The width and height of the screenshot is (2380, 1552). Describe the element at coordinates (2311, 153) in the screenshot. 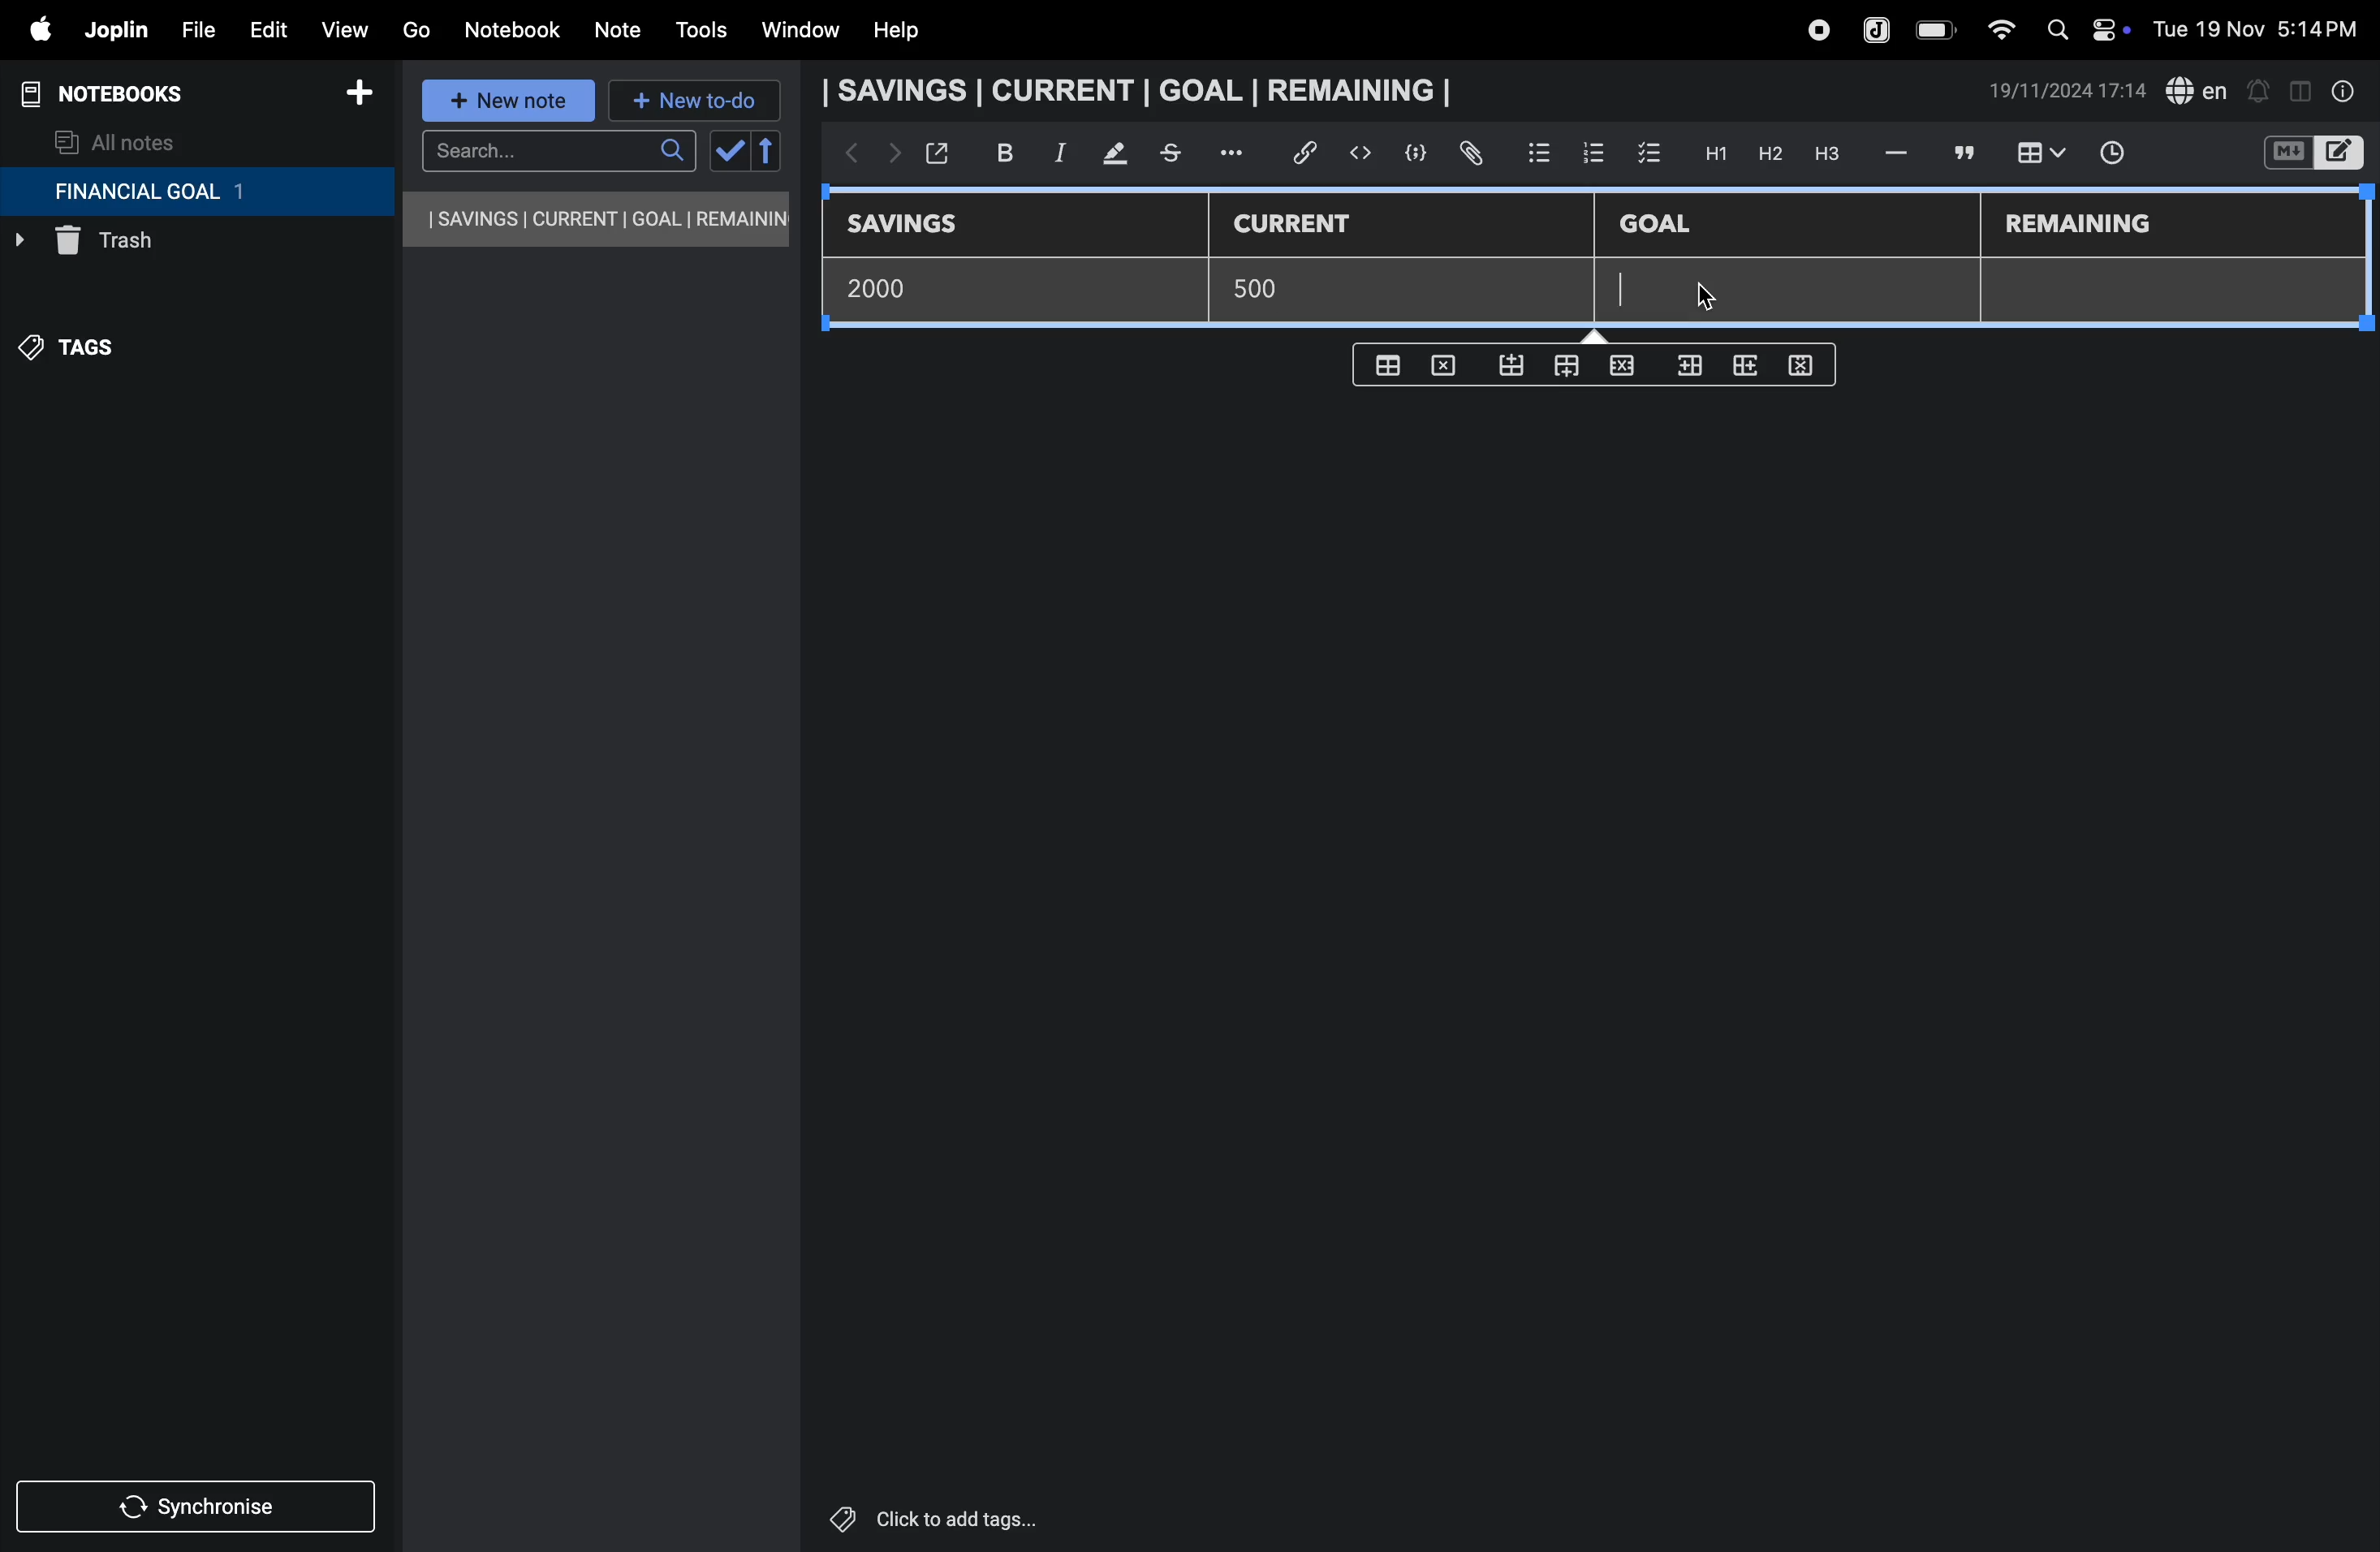

I see `switch editor` at that location.